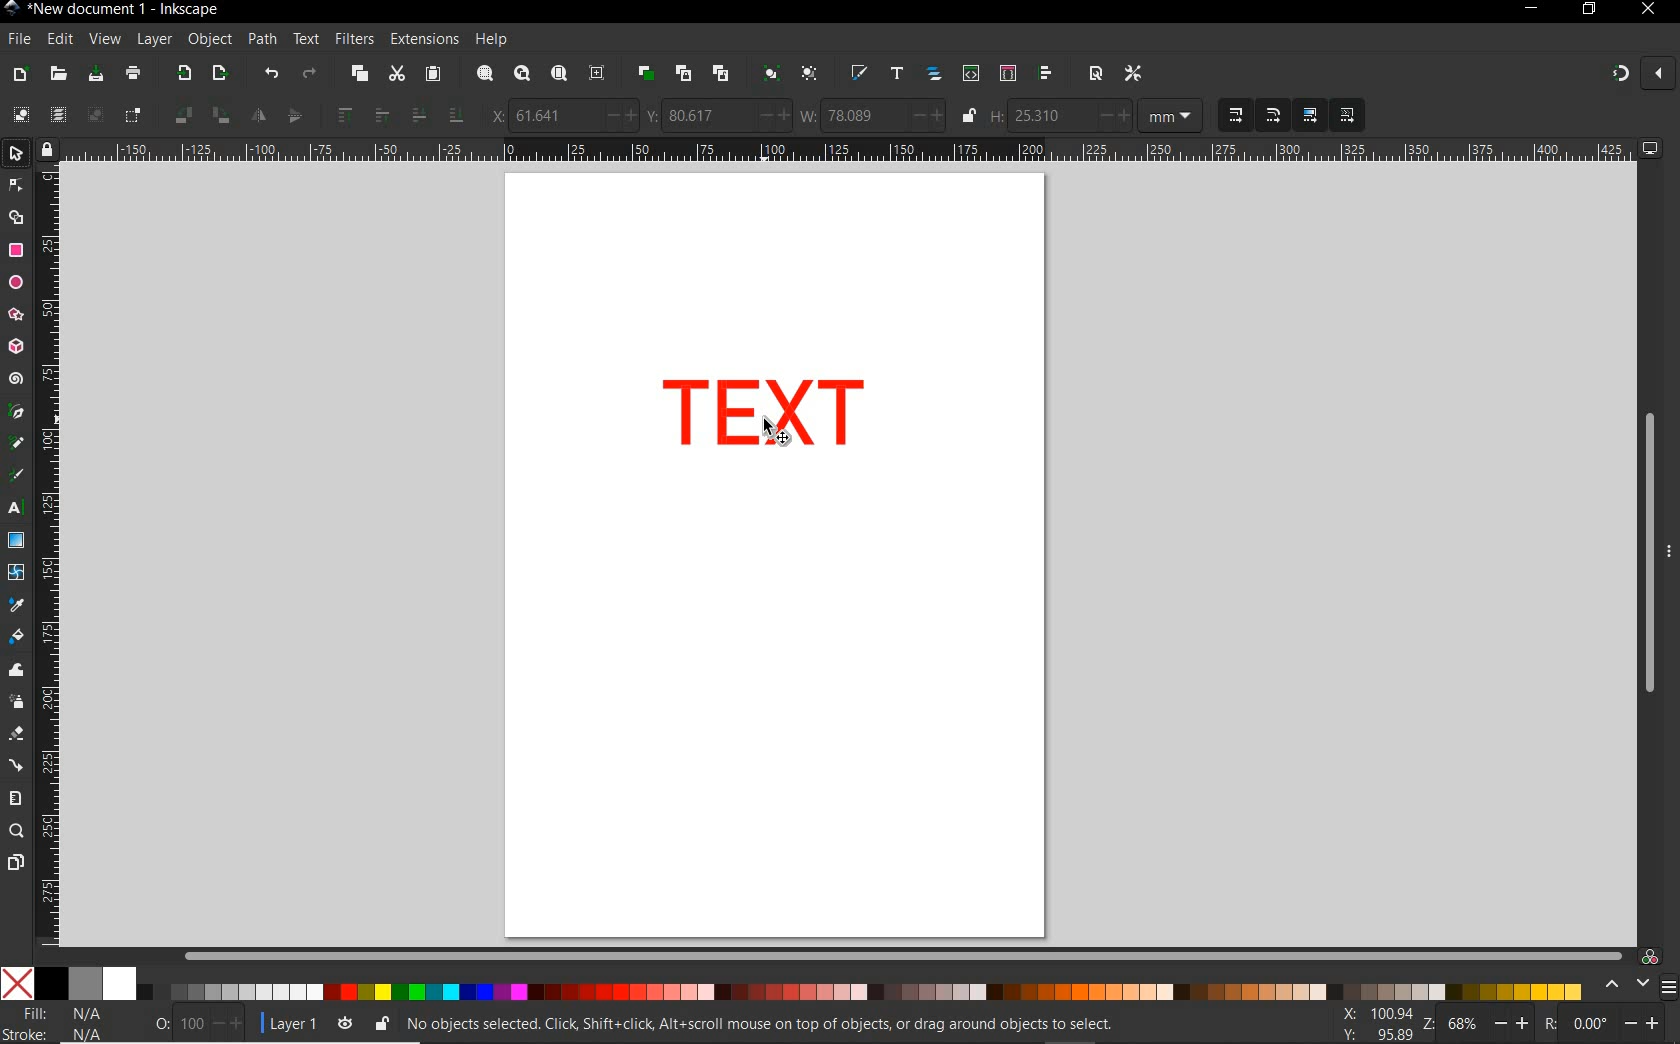 The width and height of the screenshot is (1680, 1044). I want to click on select all, so click(21, 115).